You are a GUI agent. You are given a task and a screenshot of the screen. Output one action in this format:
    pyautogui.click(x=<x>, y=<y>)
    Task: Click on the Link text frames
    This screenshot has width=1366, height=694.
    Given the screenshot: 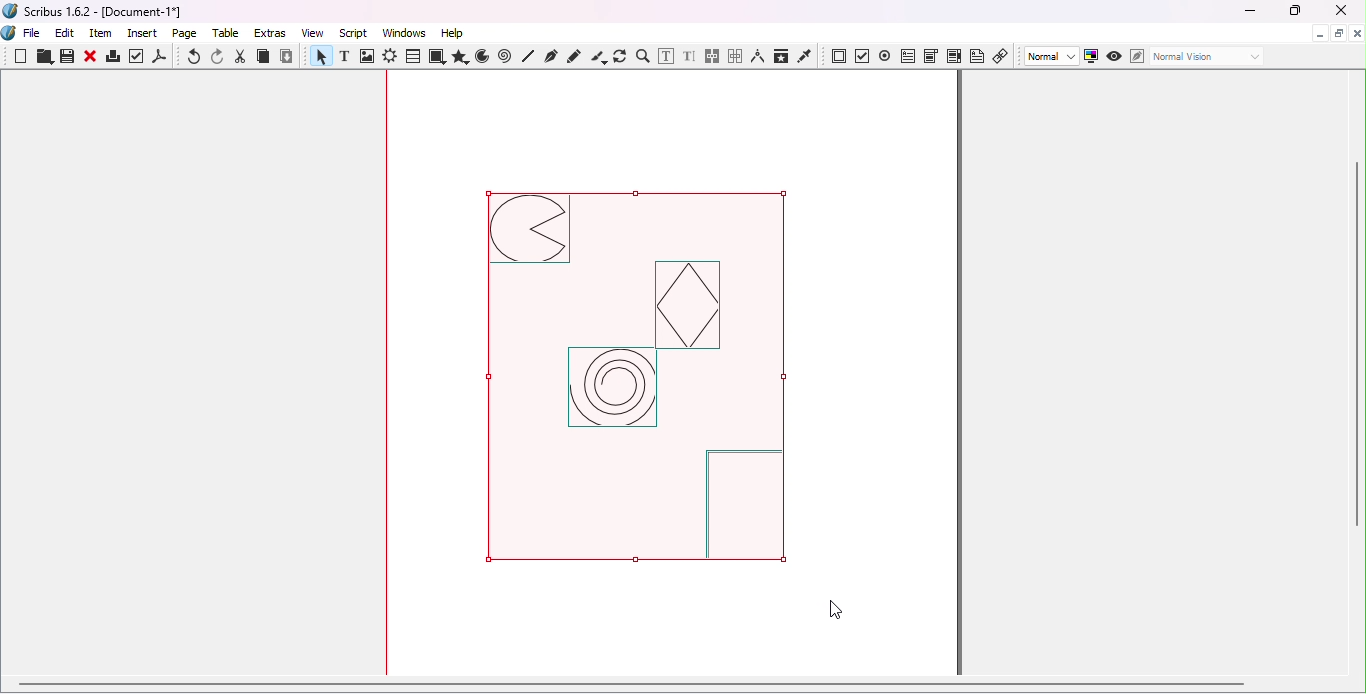 What is the action you would take?
    pyautogui.click(x=713, y=57)
    